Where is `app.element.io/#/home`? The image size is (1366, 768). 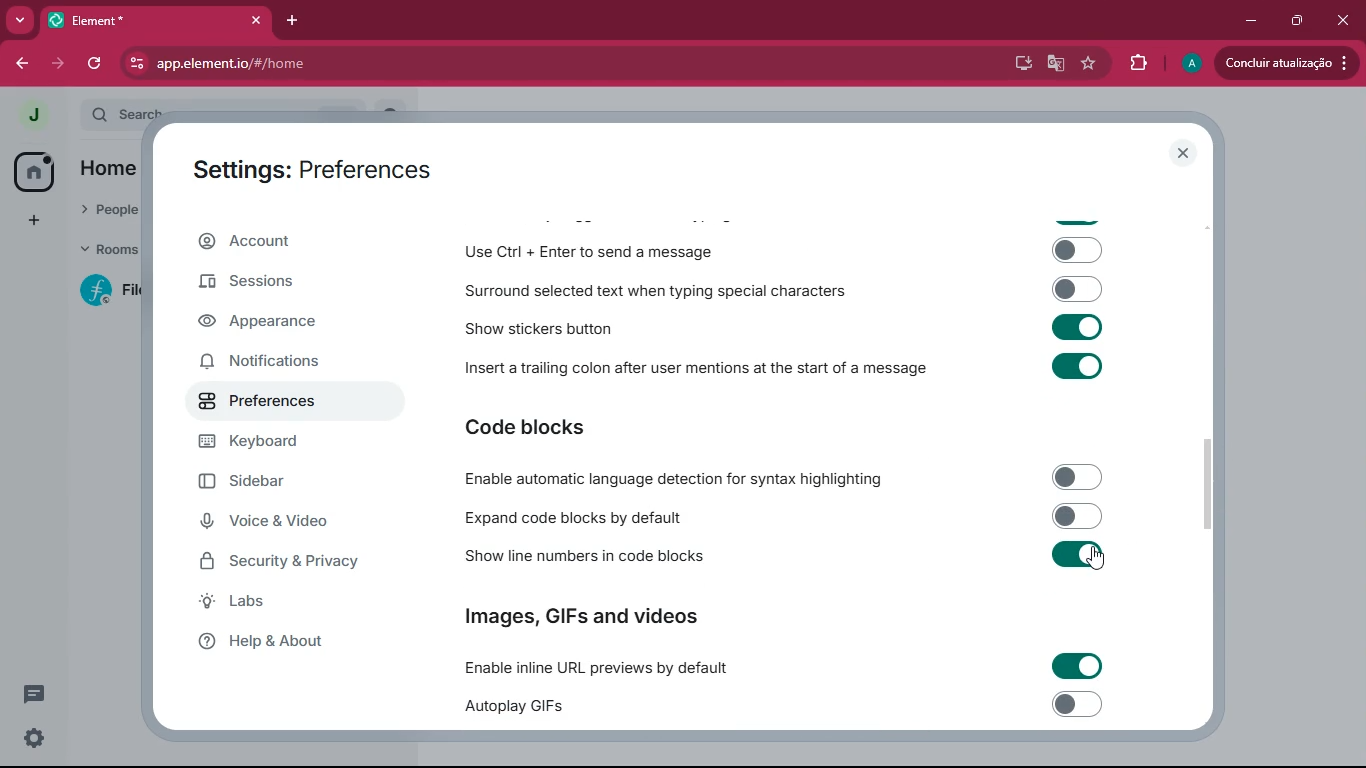
app.element.io/#/home is located at coordinates (323, 63).